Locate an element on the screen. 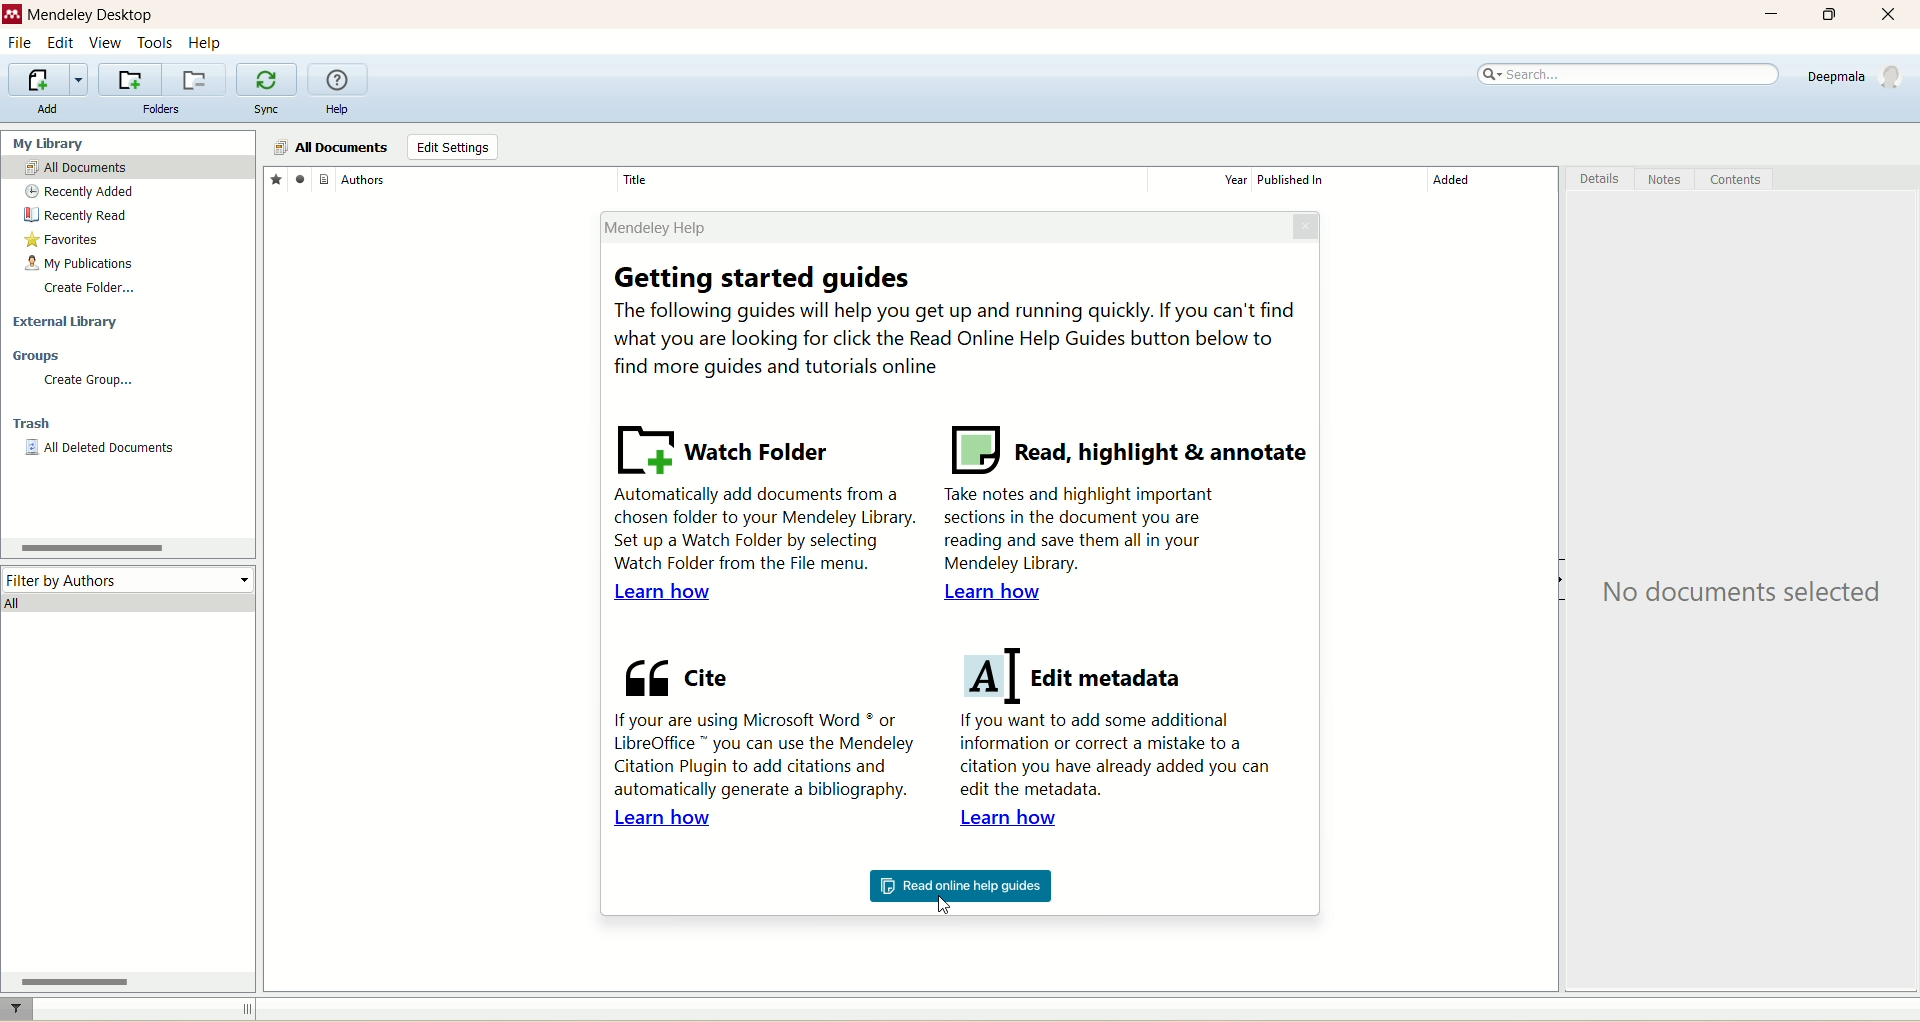 This screenshot has height=1022, width=1920. view is located at coordinates (106, 43).